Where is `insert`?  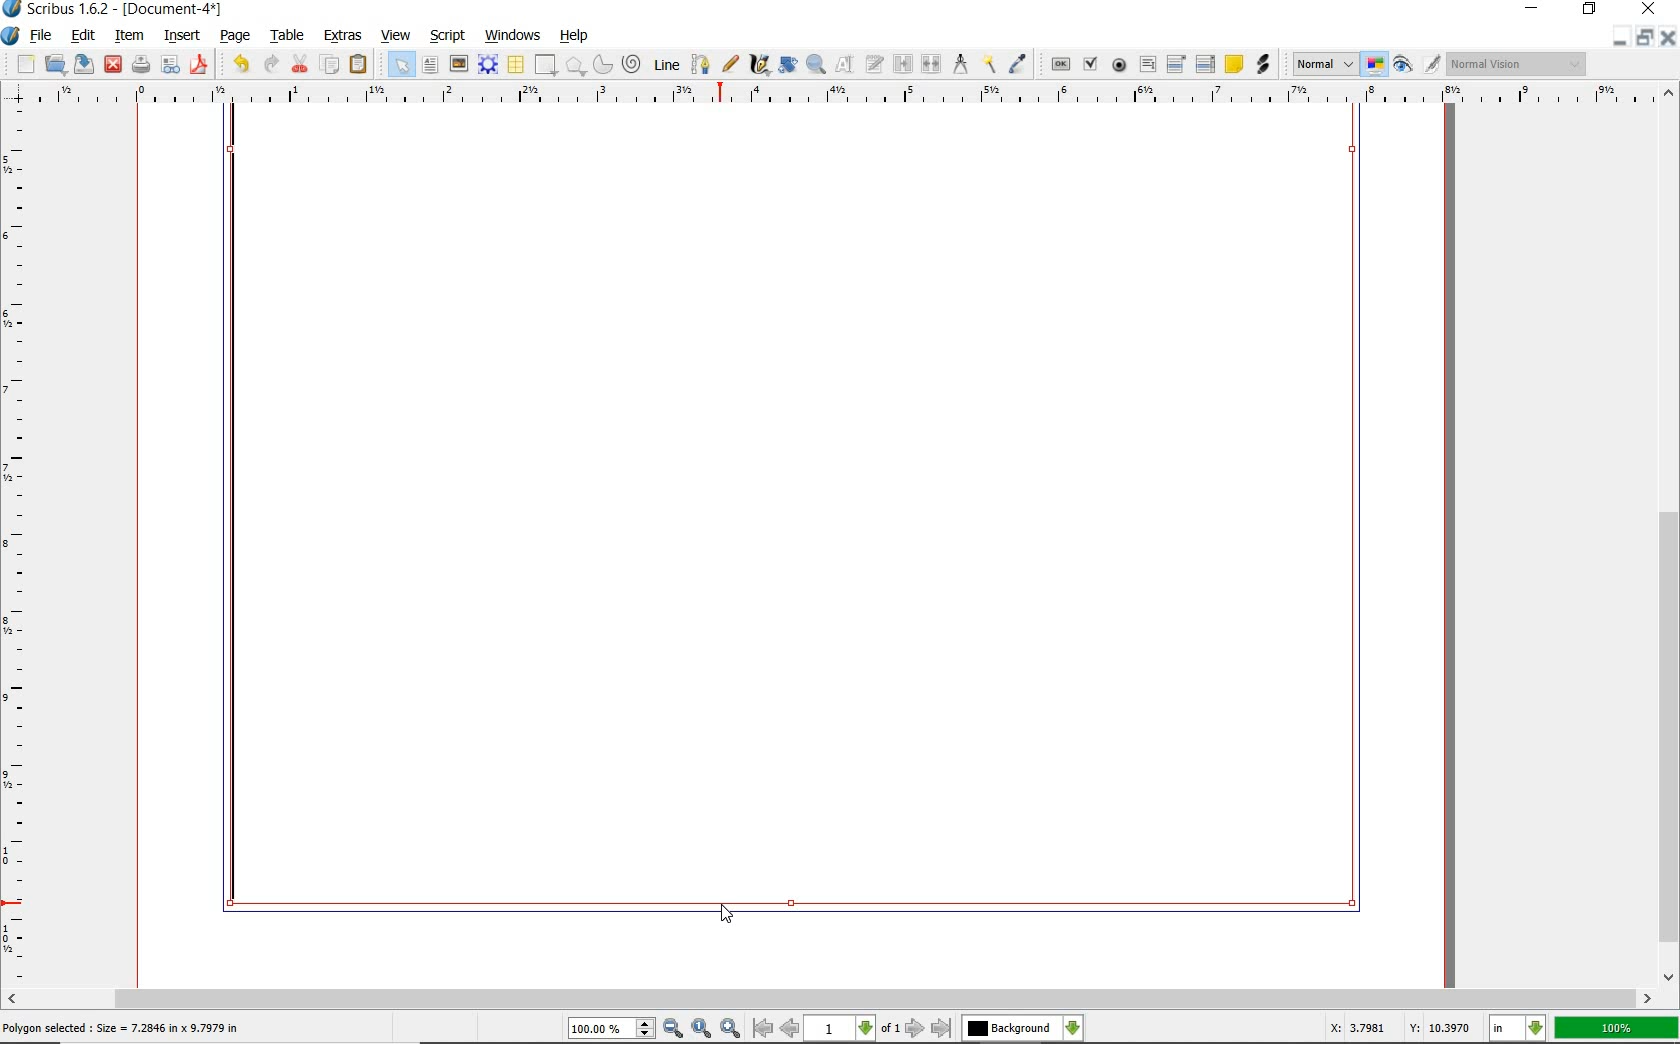 insert is located at coordinates (182, 35).